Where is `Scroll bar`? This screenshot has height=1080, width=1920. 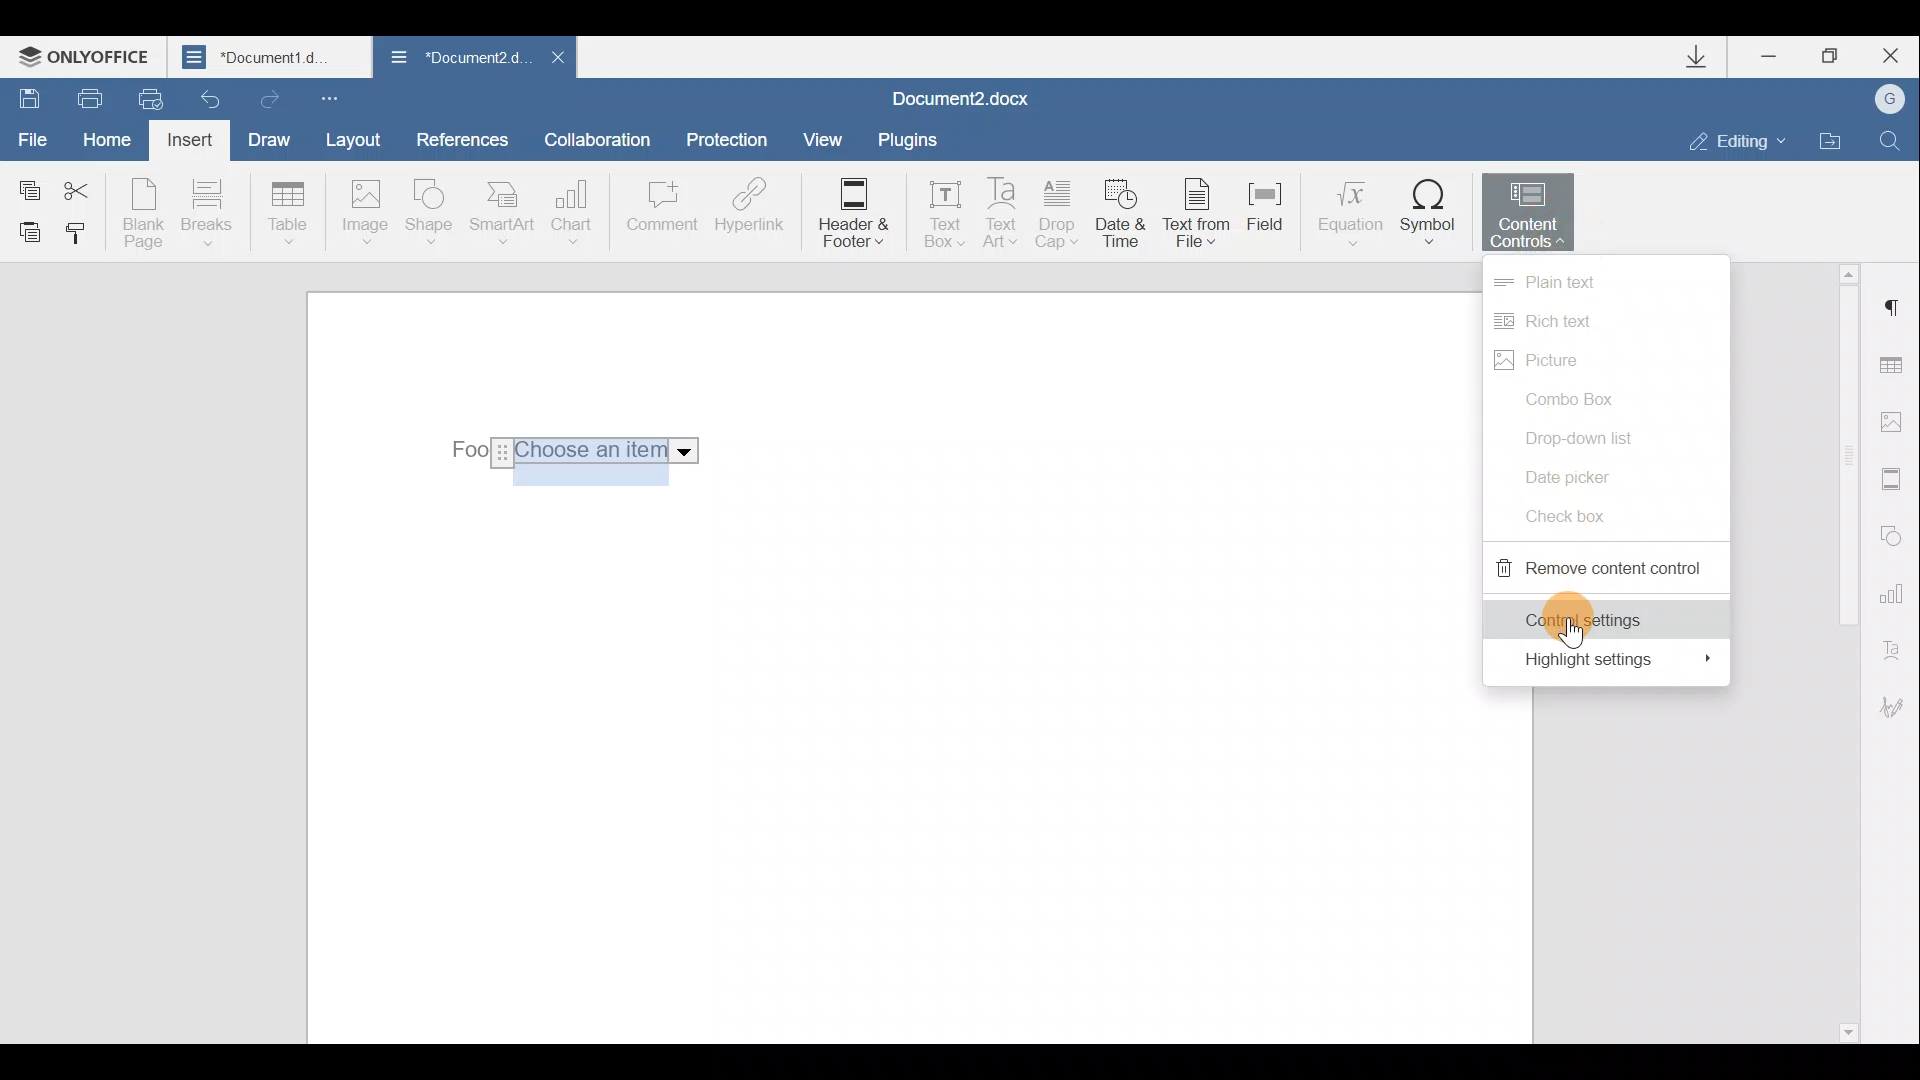
Scroll bar is located at coordinates (1842, 650).